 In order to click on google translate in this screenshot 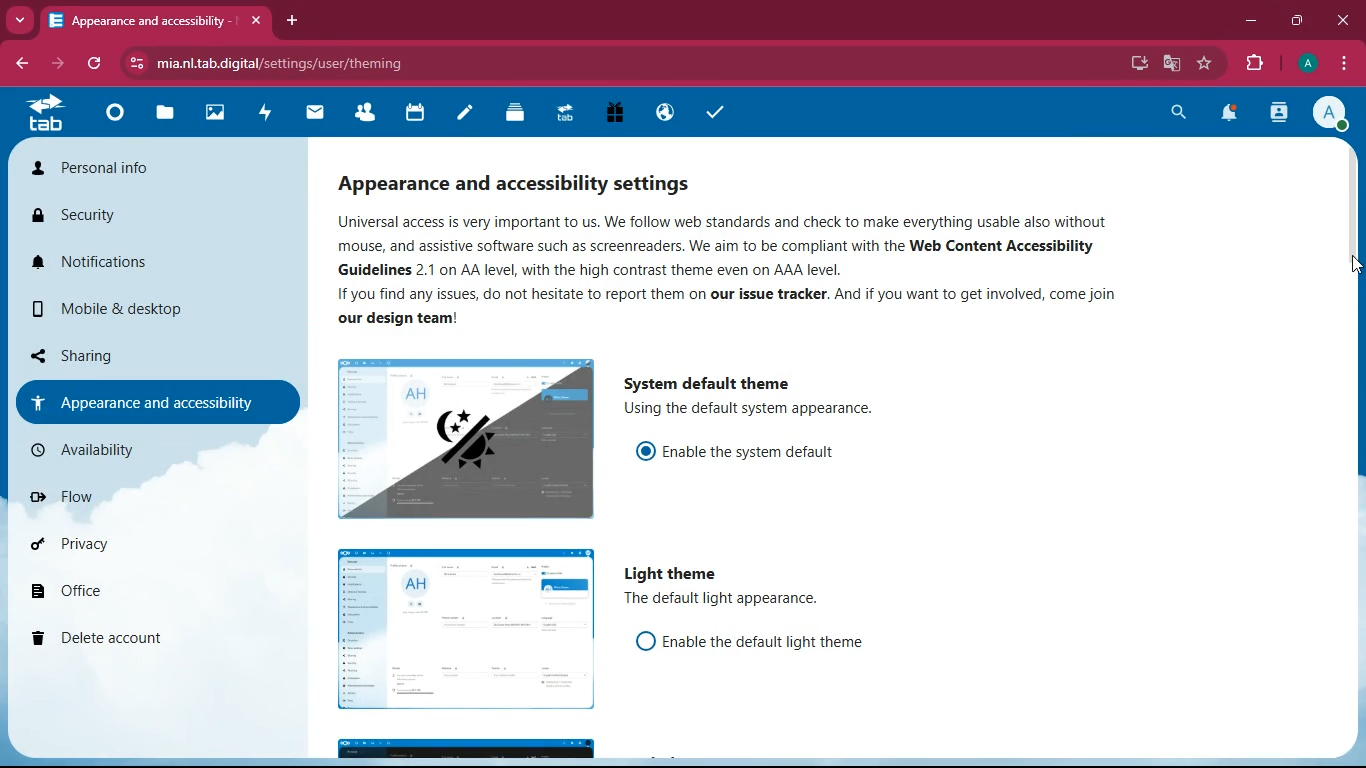, I will do `click(1172, 63)`.